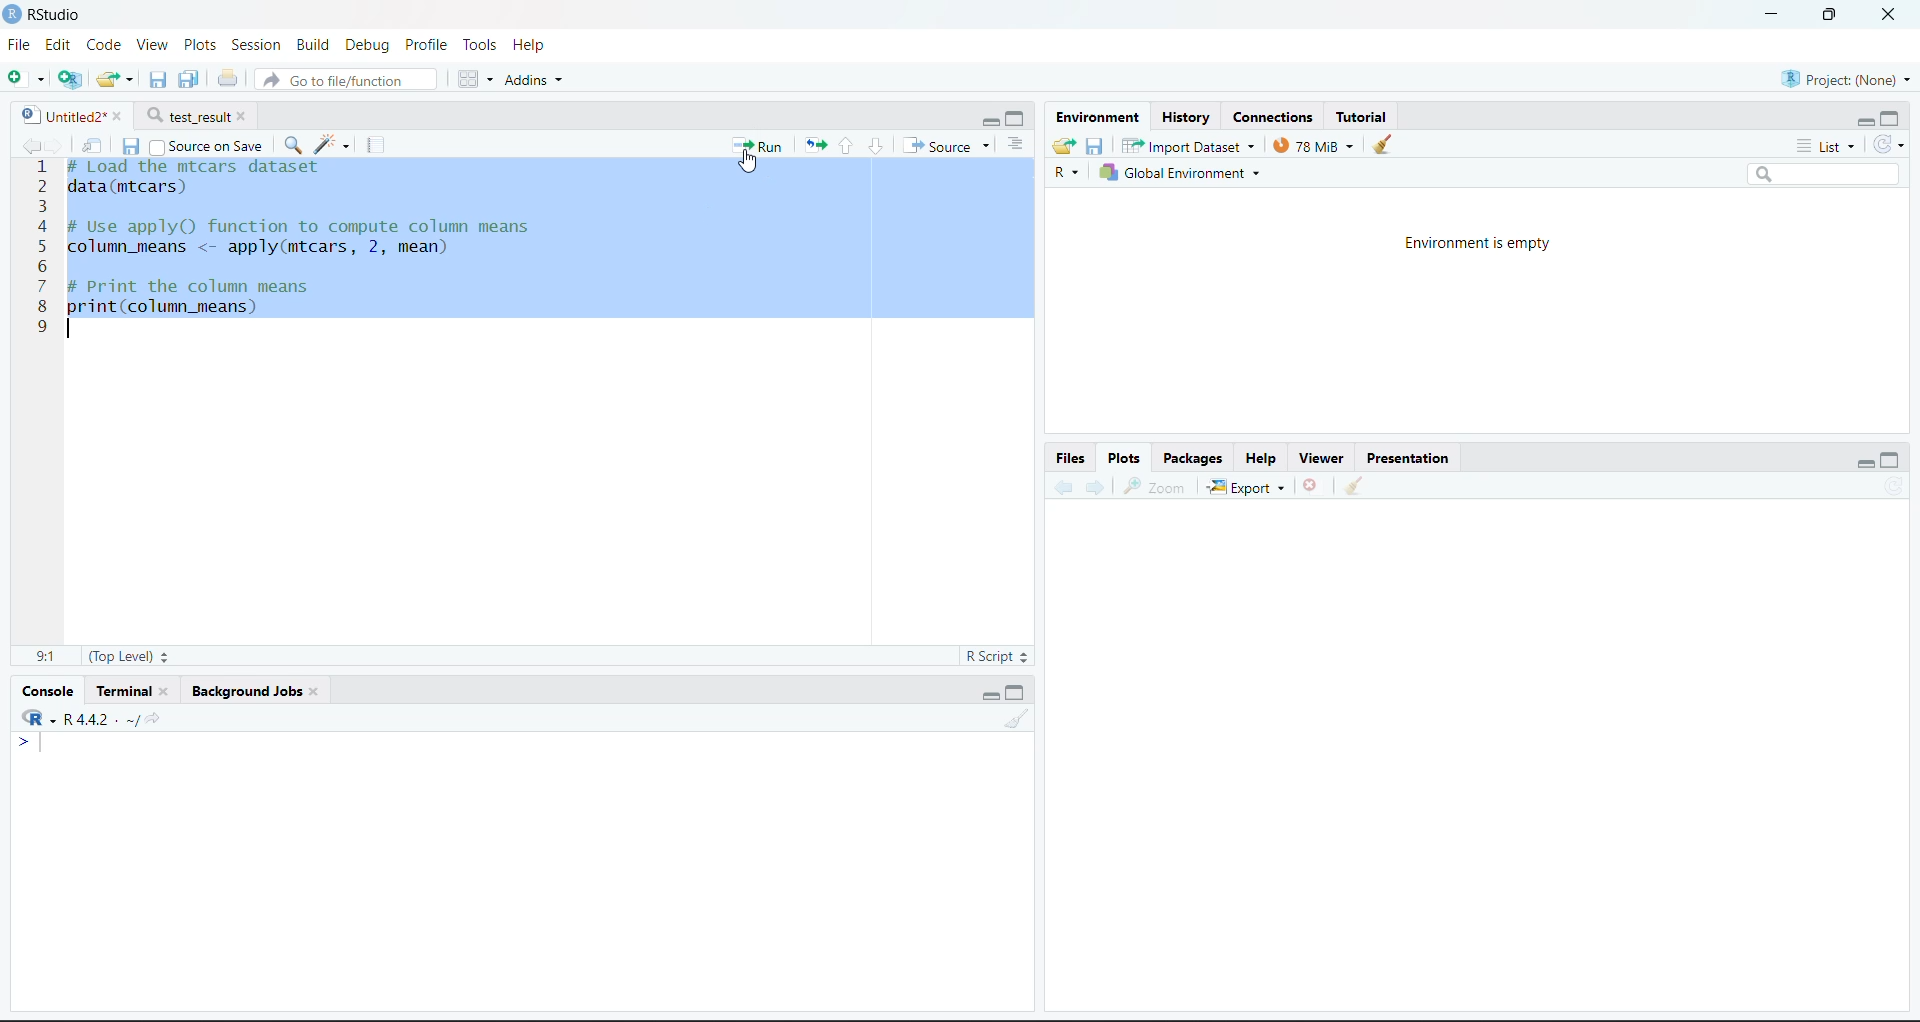  Describe the element at coordinates (875, 145) in the screenshot. I see `Go to next section/chunk (Ctrl + pgDn)` at that location.